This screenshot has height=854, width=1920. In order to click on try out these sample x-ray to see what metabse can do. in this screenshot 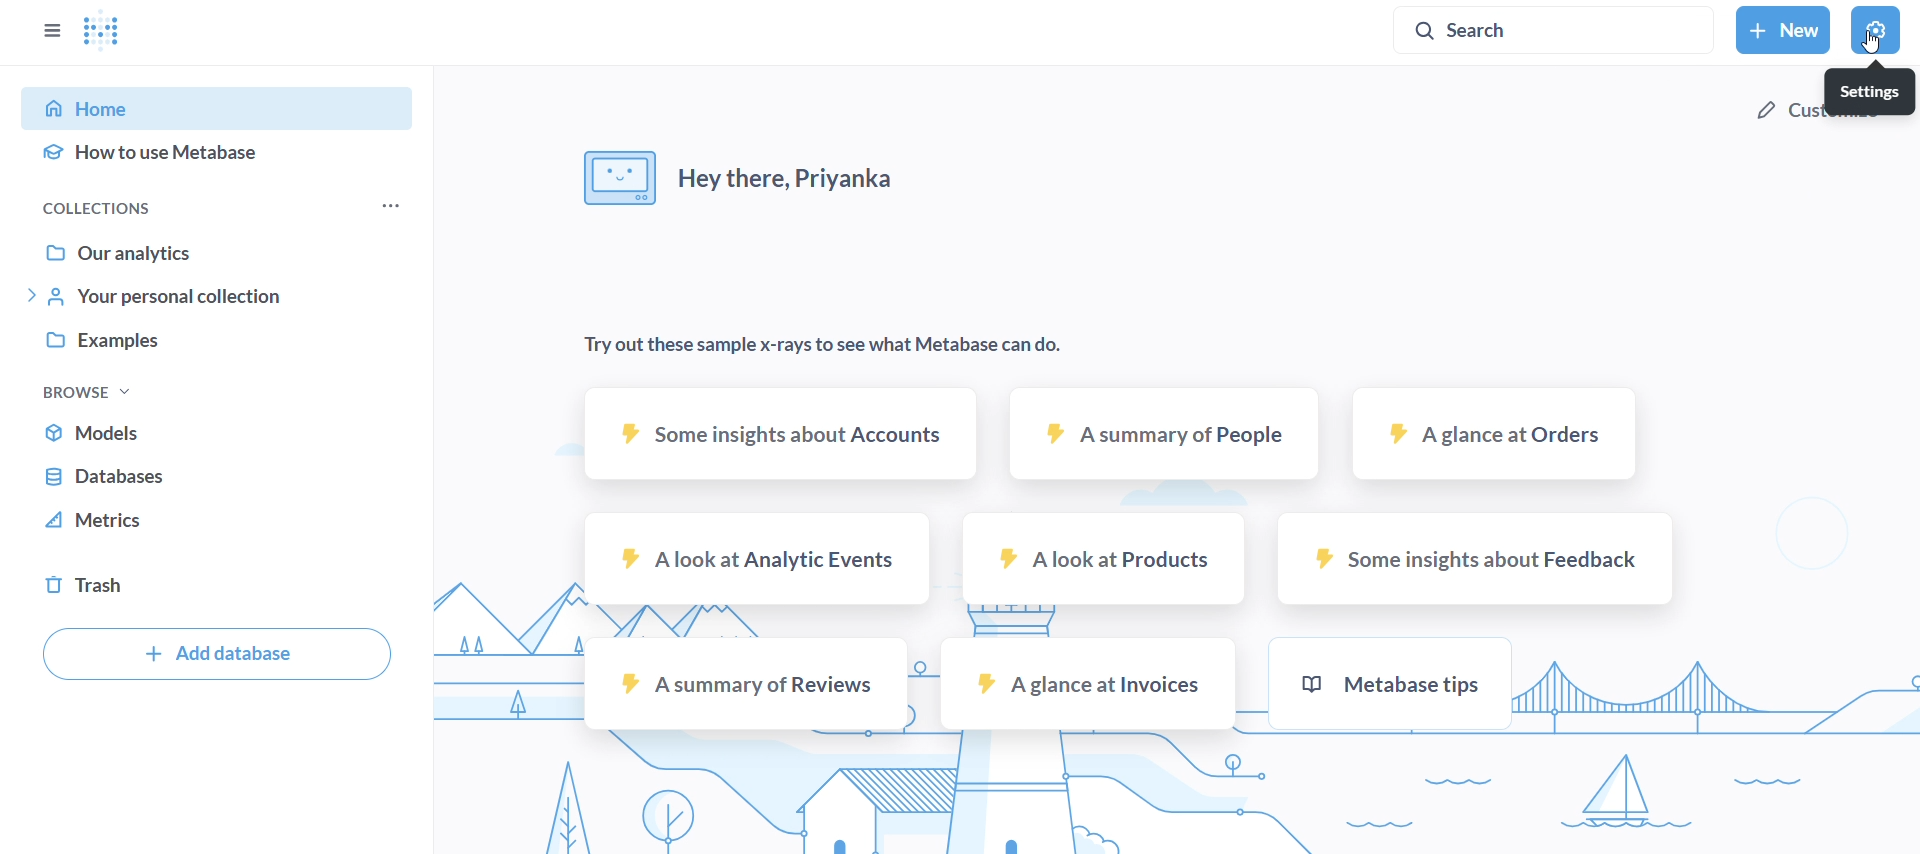, I will do `click(841, 345)`.